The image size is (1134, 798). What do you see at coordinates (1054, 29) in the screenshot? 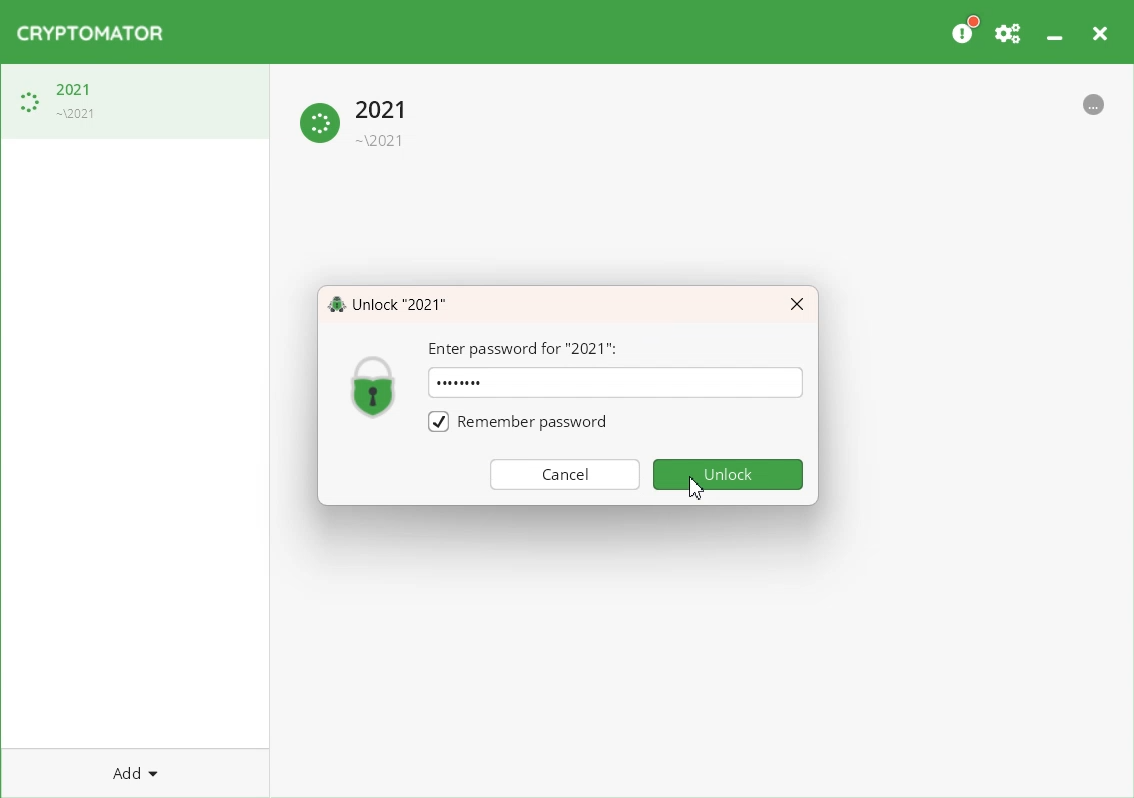
I see `Minimize` at bounding box center [1054, 29].